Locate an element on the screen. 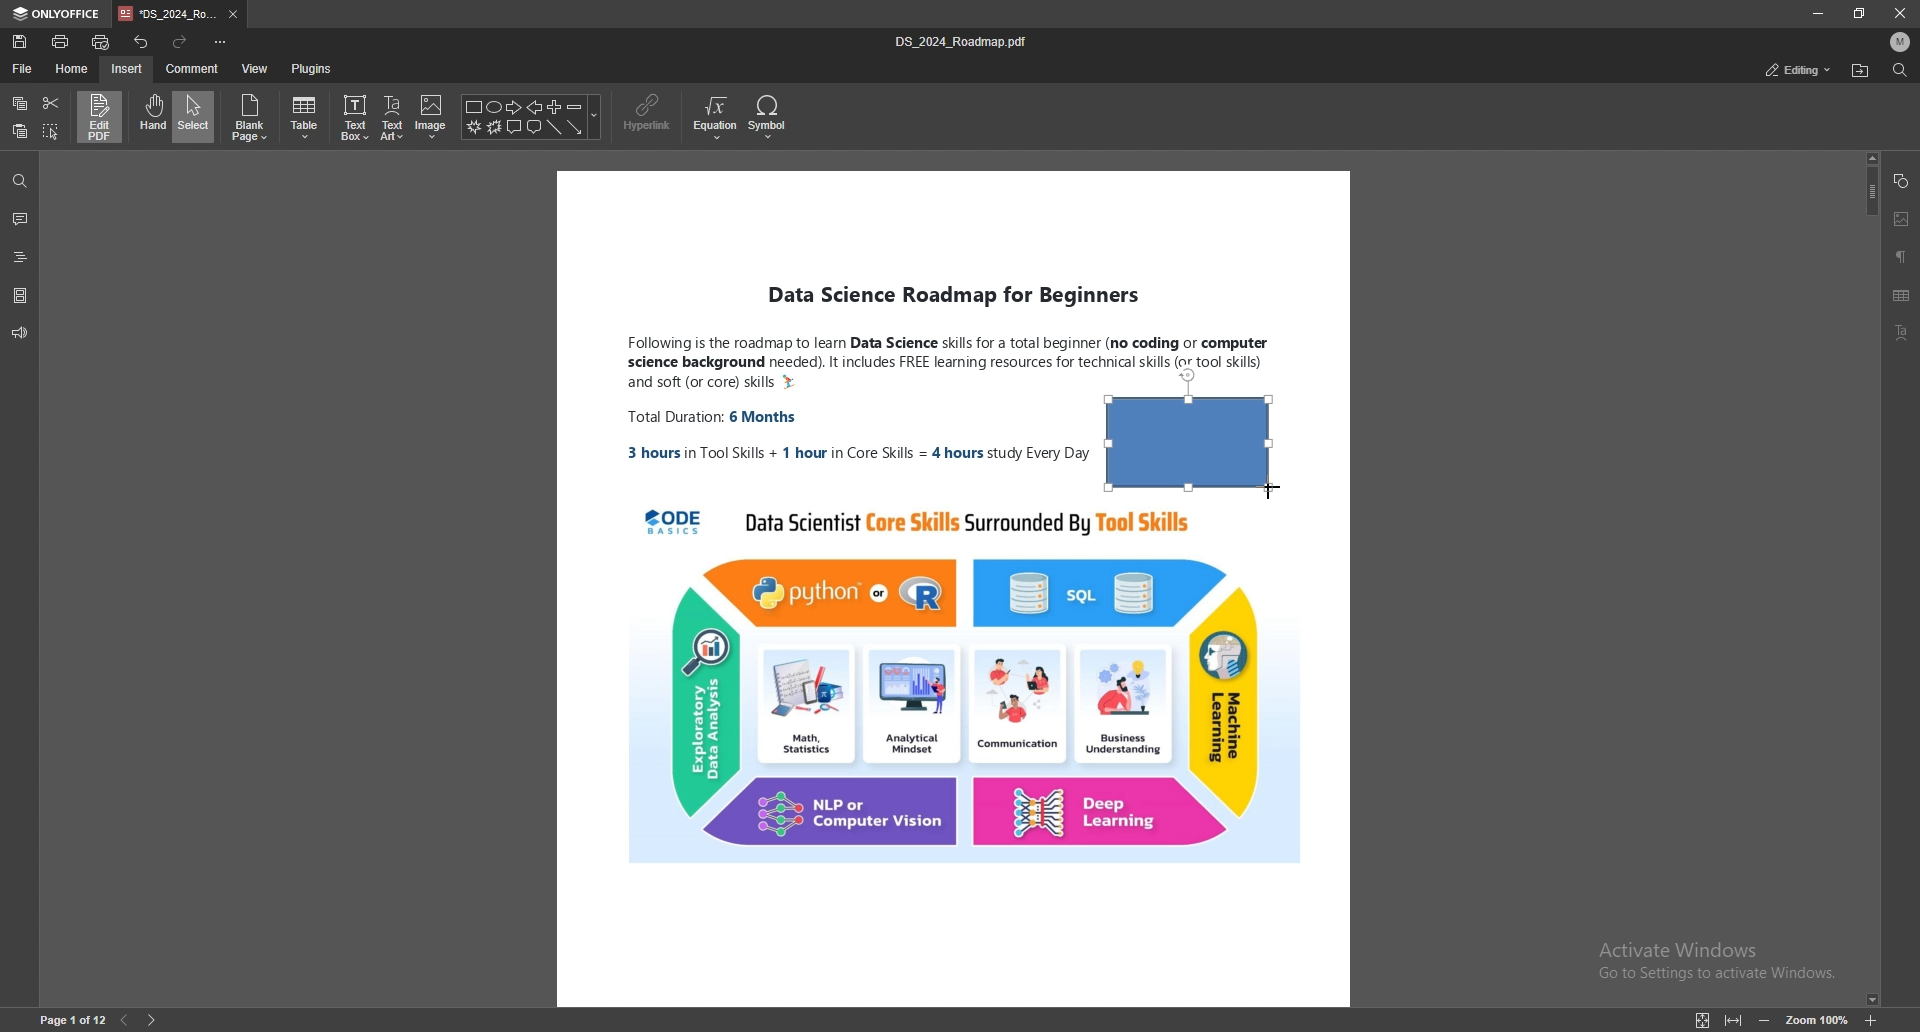 The image size is (1920, 1032). scroll bar is located at coordinates (1869, 578).